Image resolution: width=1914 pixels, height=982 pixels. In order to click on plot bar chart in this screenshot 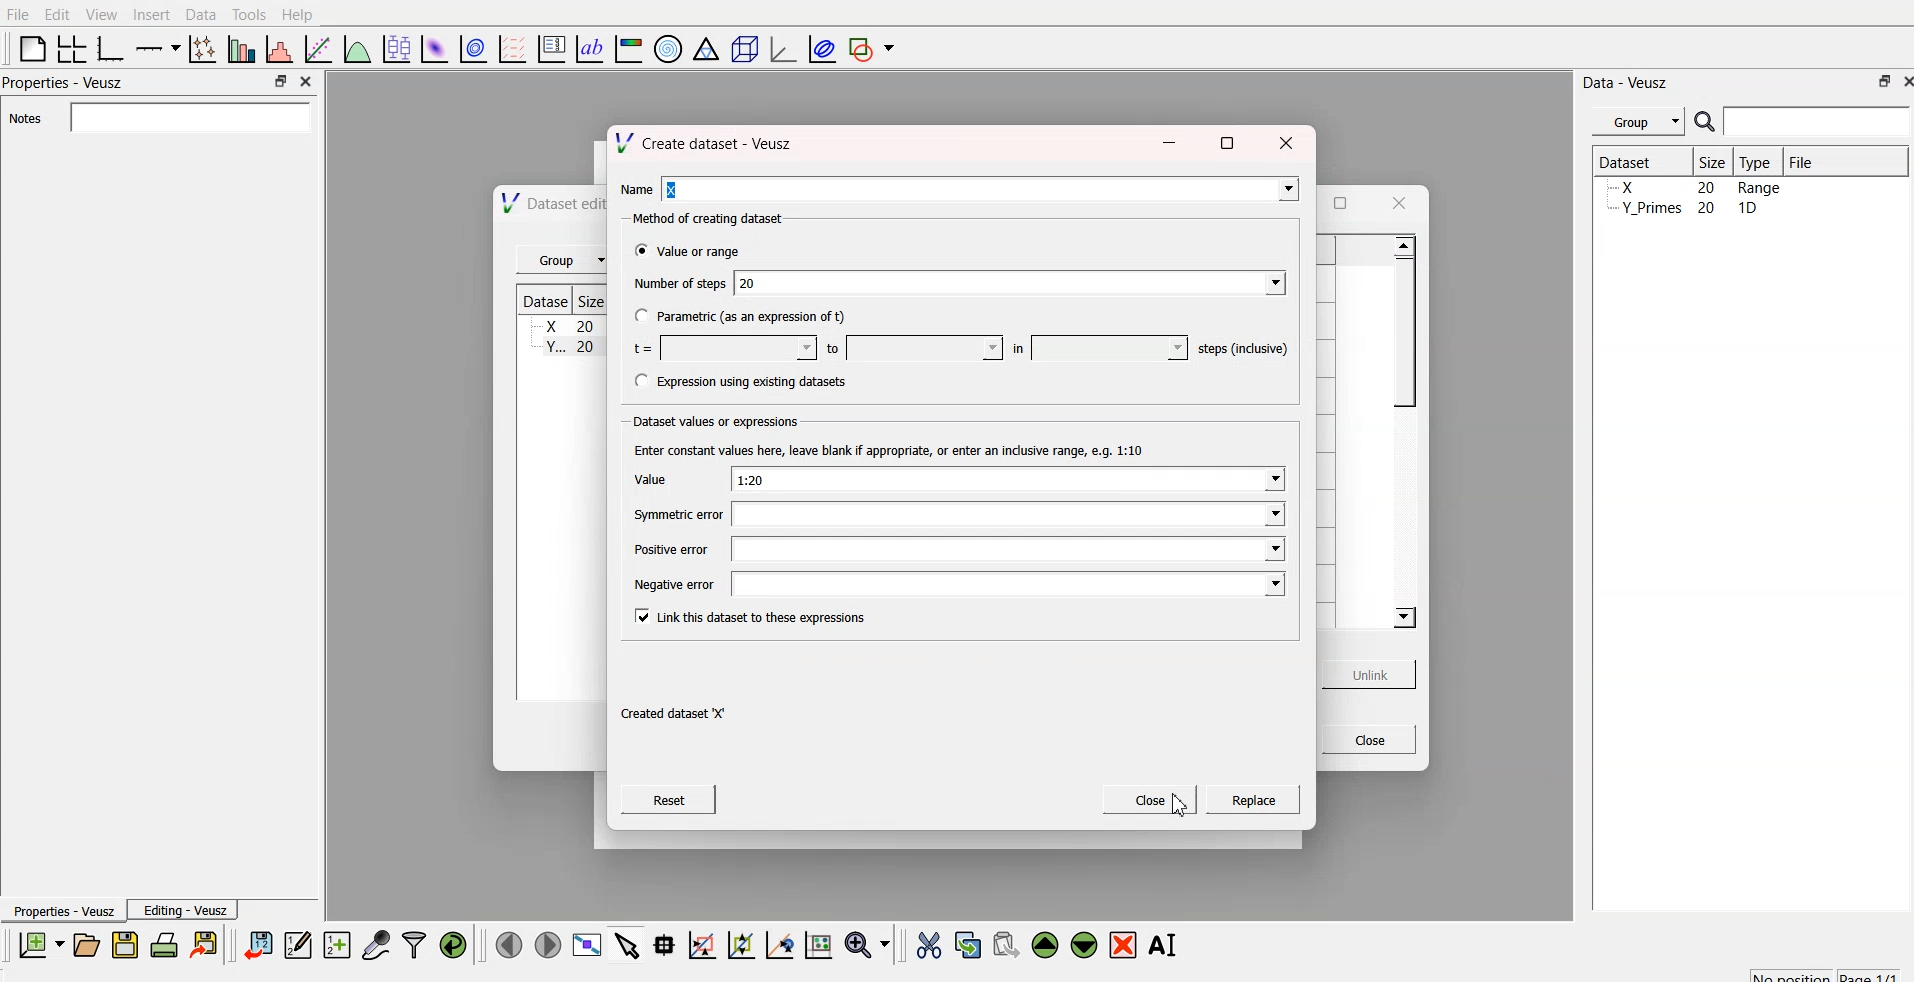, I will do `click(239, 51)`.